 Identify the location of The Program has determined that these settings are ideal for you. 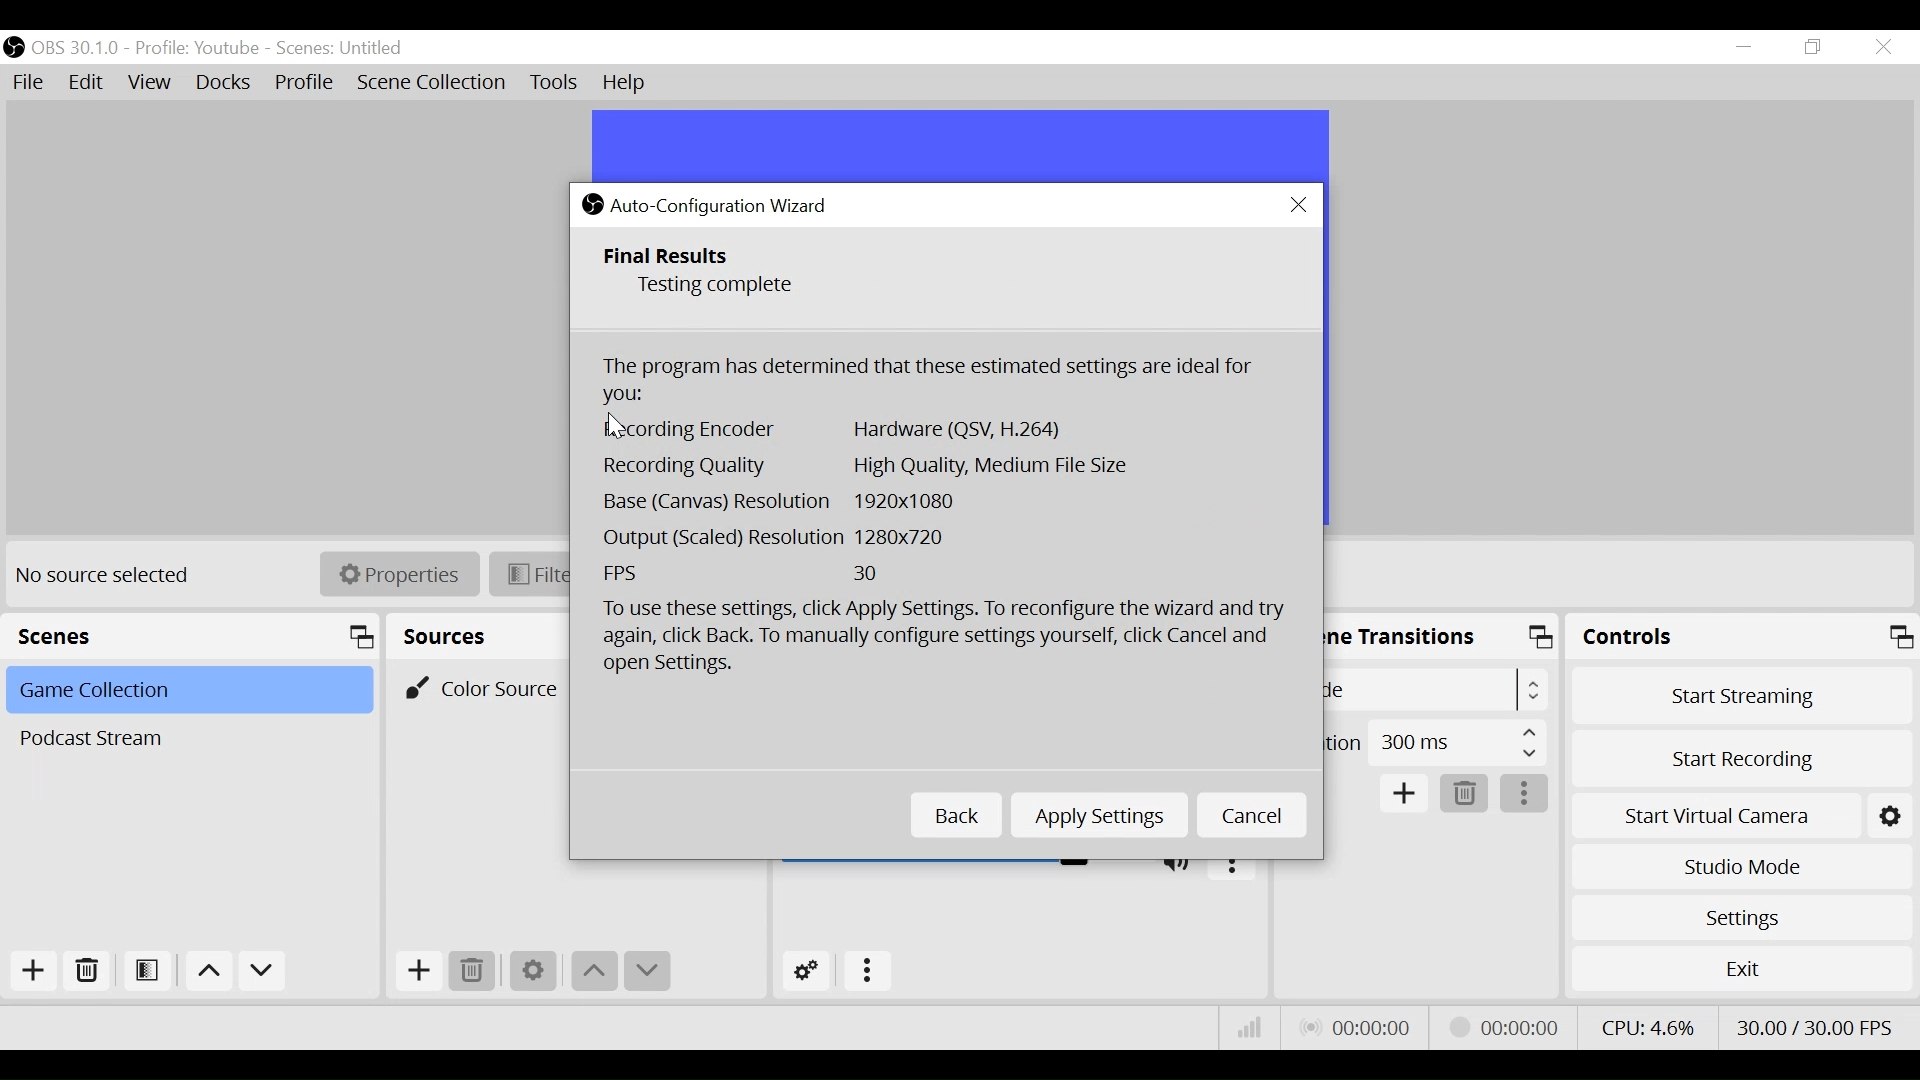
(935, 381).